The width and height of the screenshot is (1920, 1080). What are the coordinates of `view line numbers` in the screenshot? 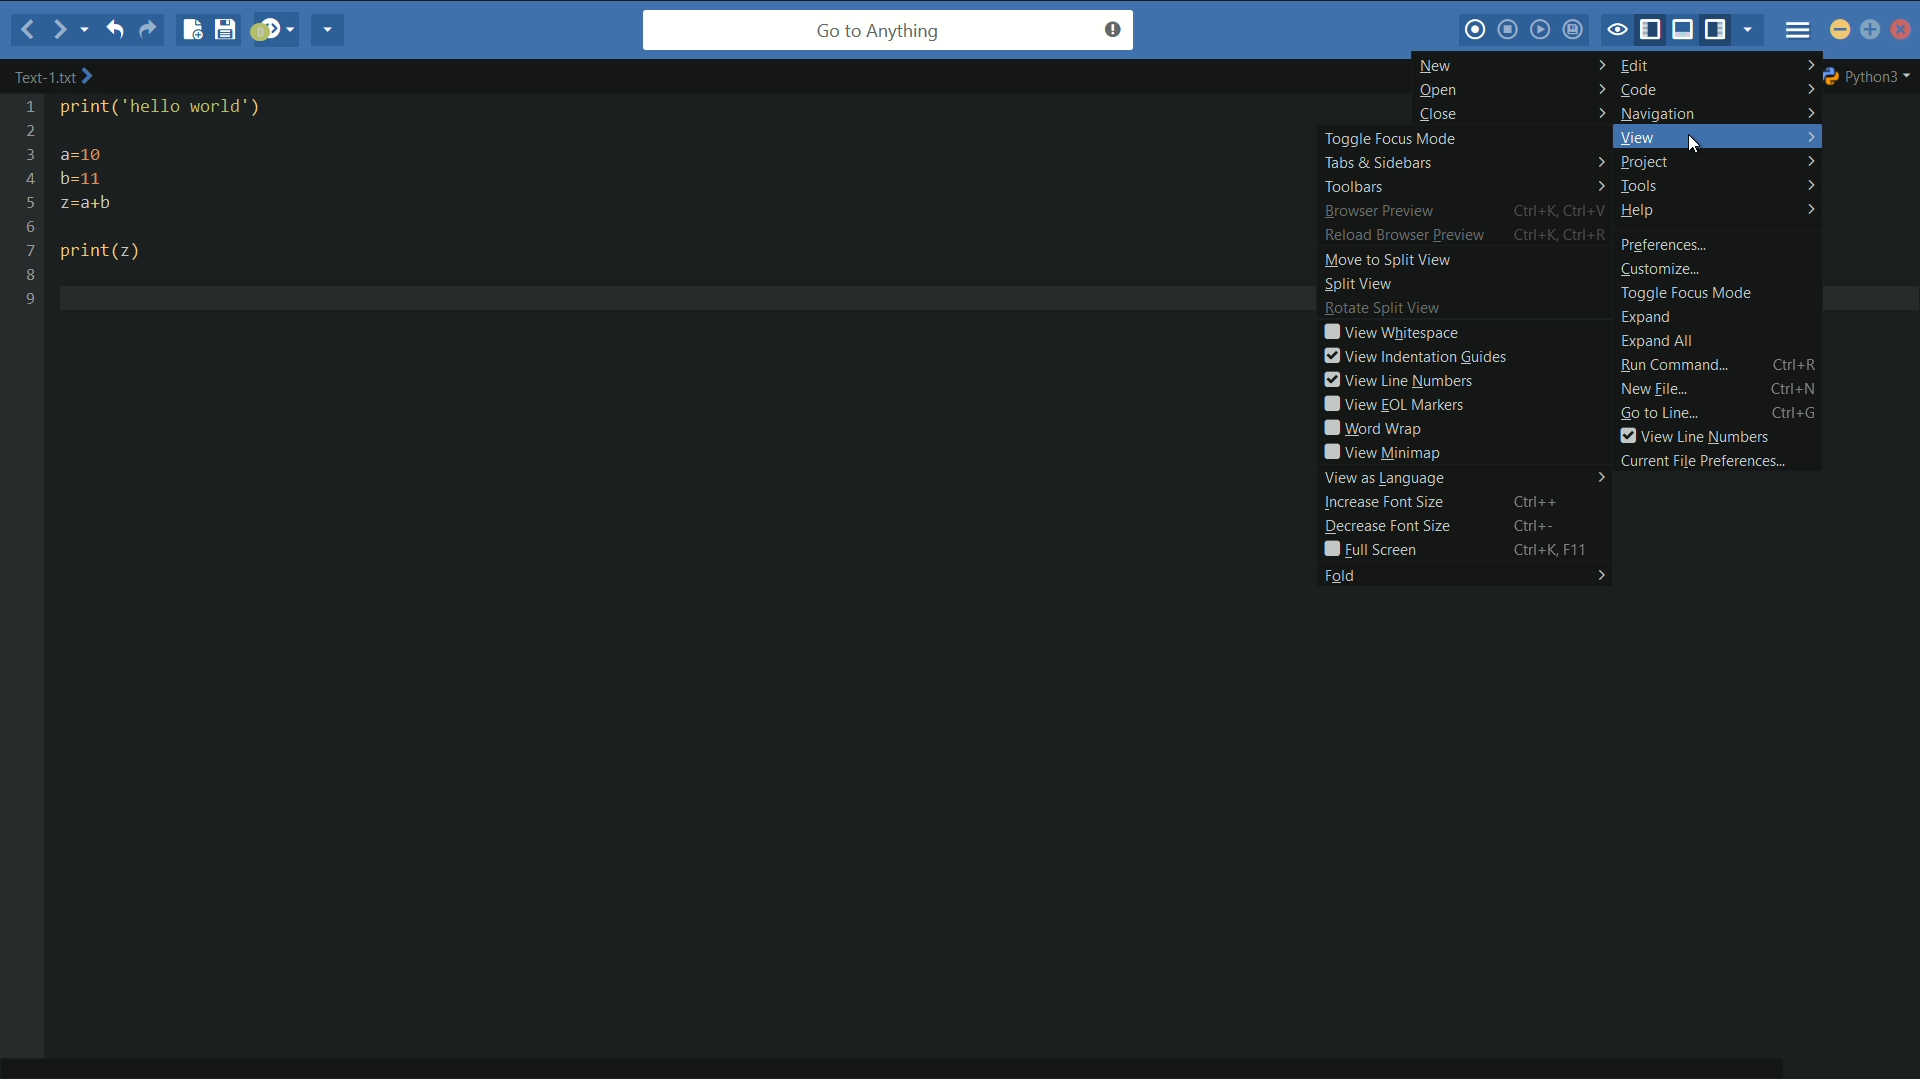 It's located at (1694, 437).